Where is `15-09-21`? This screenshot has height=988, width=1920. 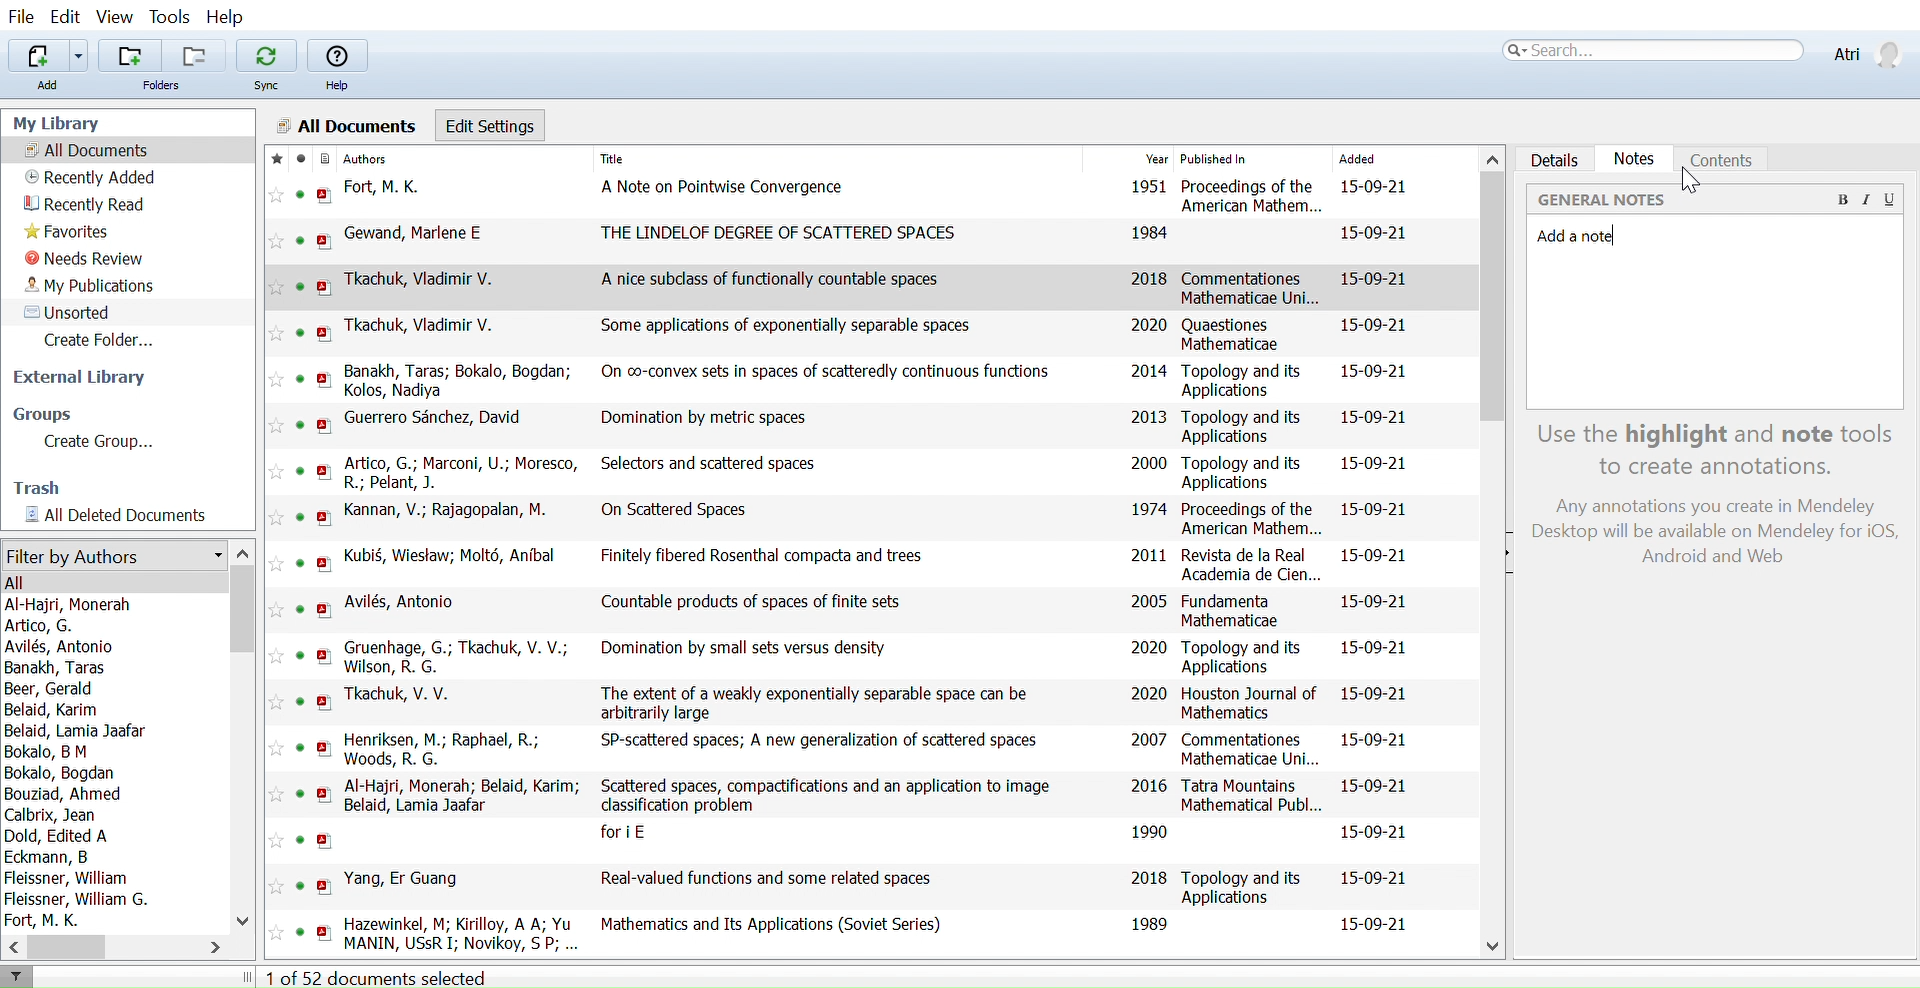
15-09-21 is located at coordinates (1373, 234).